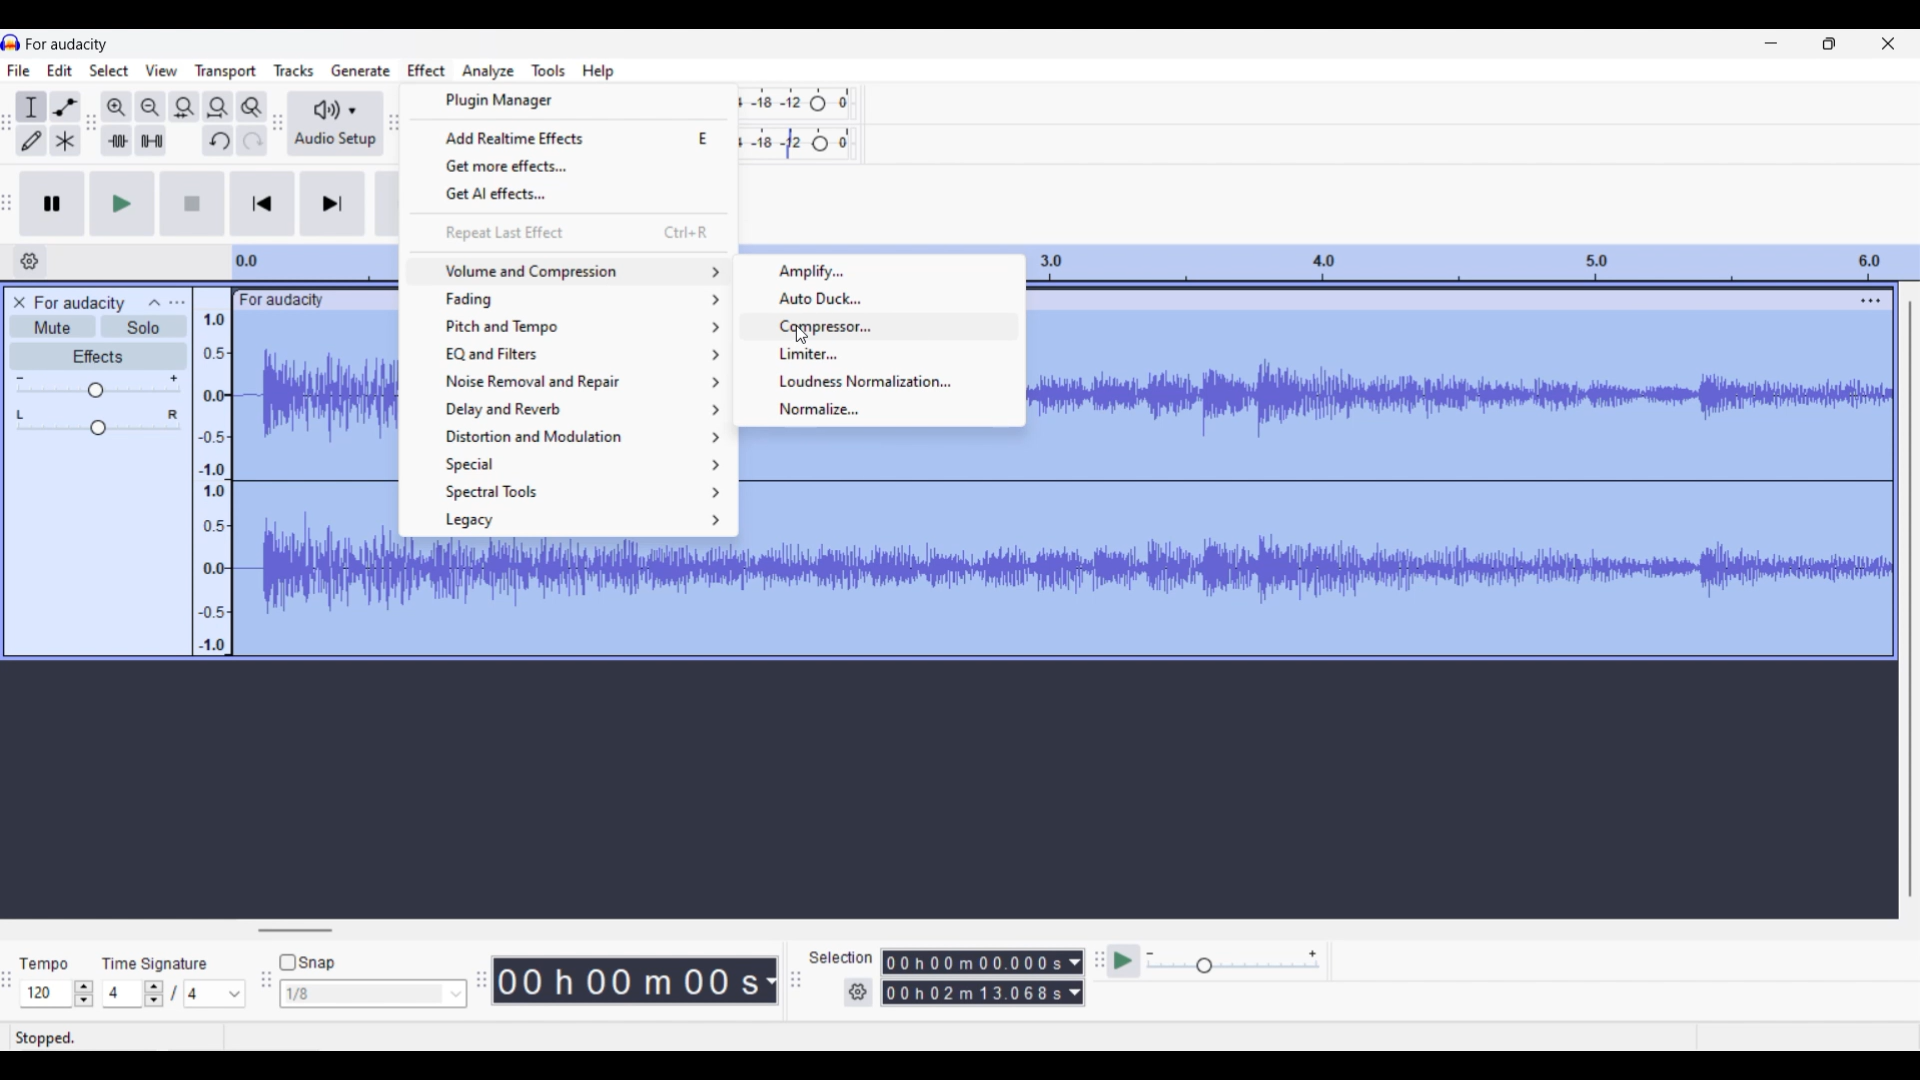  Describe the element at coordinates (570, 100) in the screenshot. I see `Plugin manager` at that location.